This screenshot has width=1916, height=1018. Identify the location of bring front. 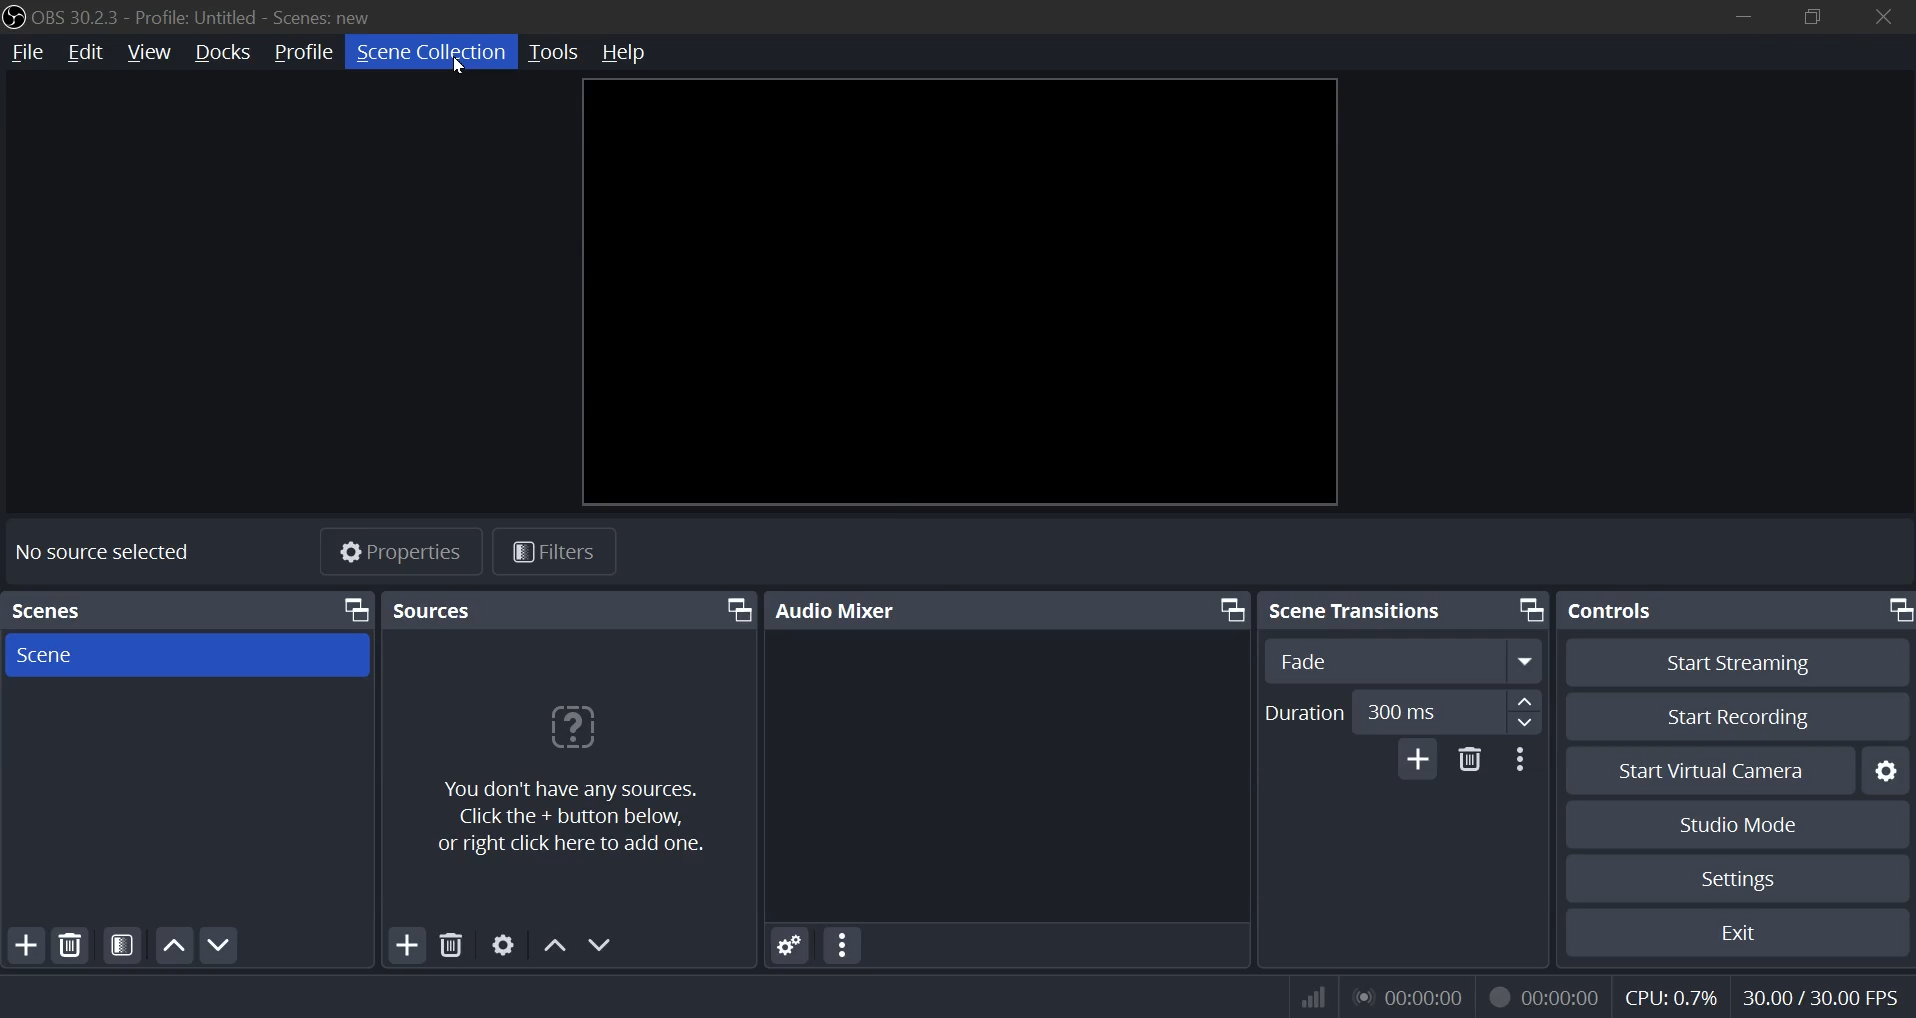
(732, 610).